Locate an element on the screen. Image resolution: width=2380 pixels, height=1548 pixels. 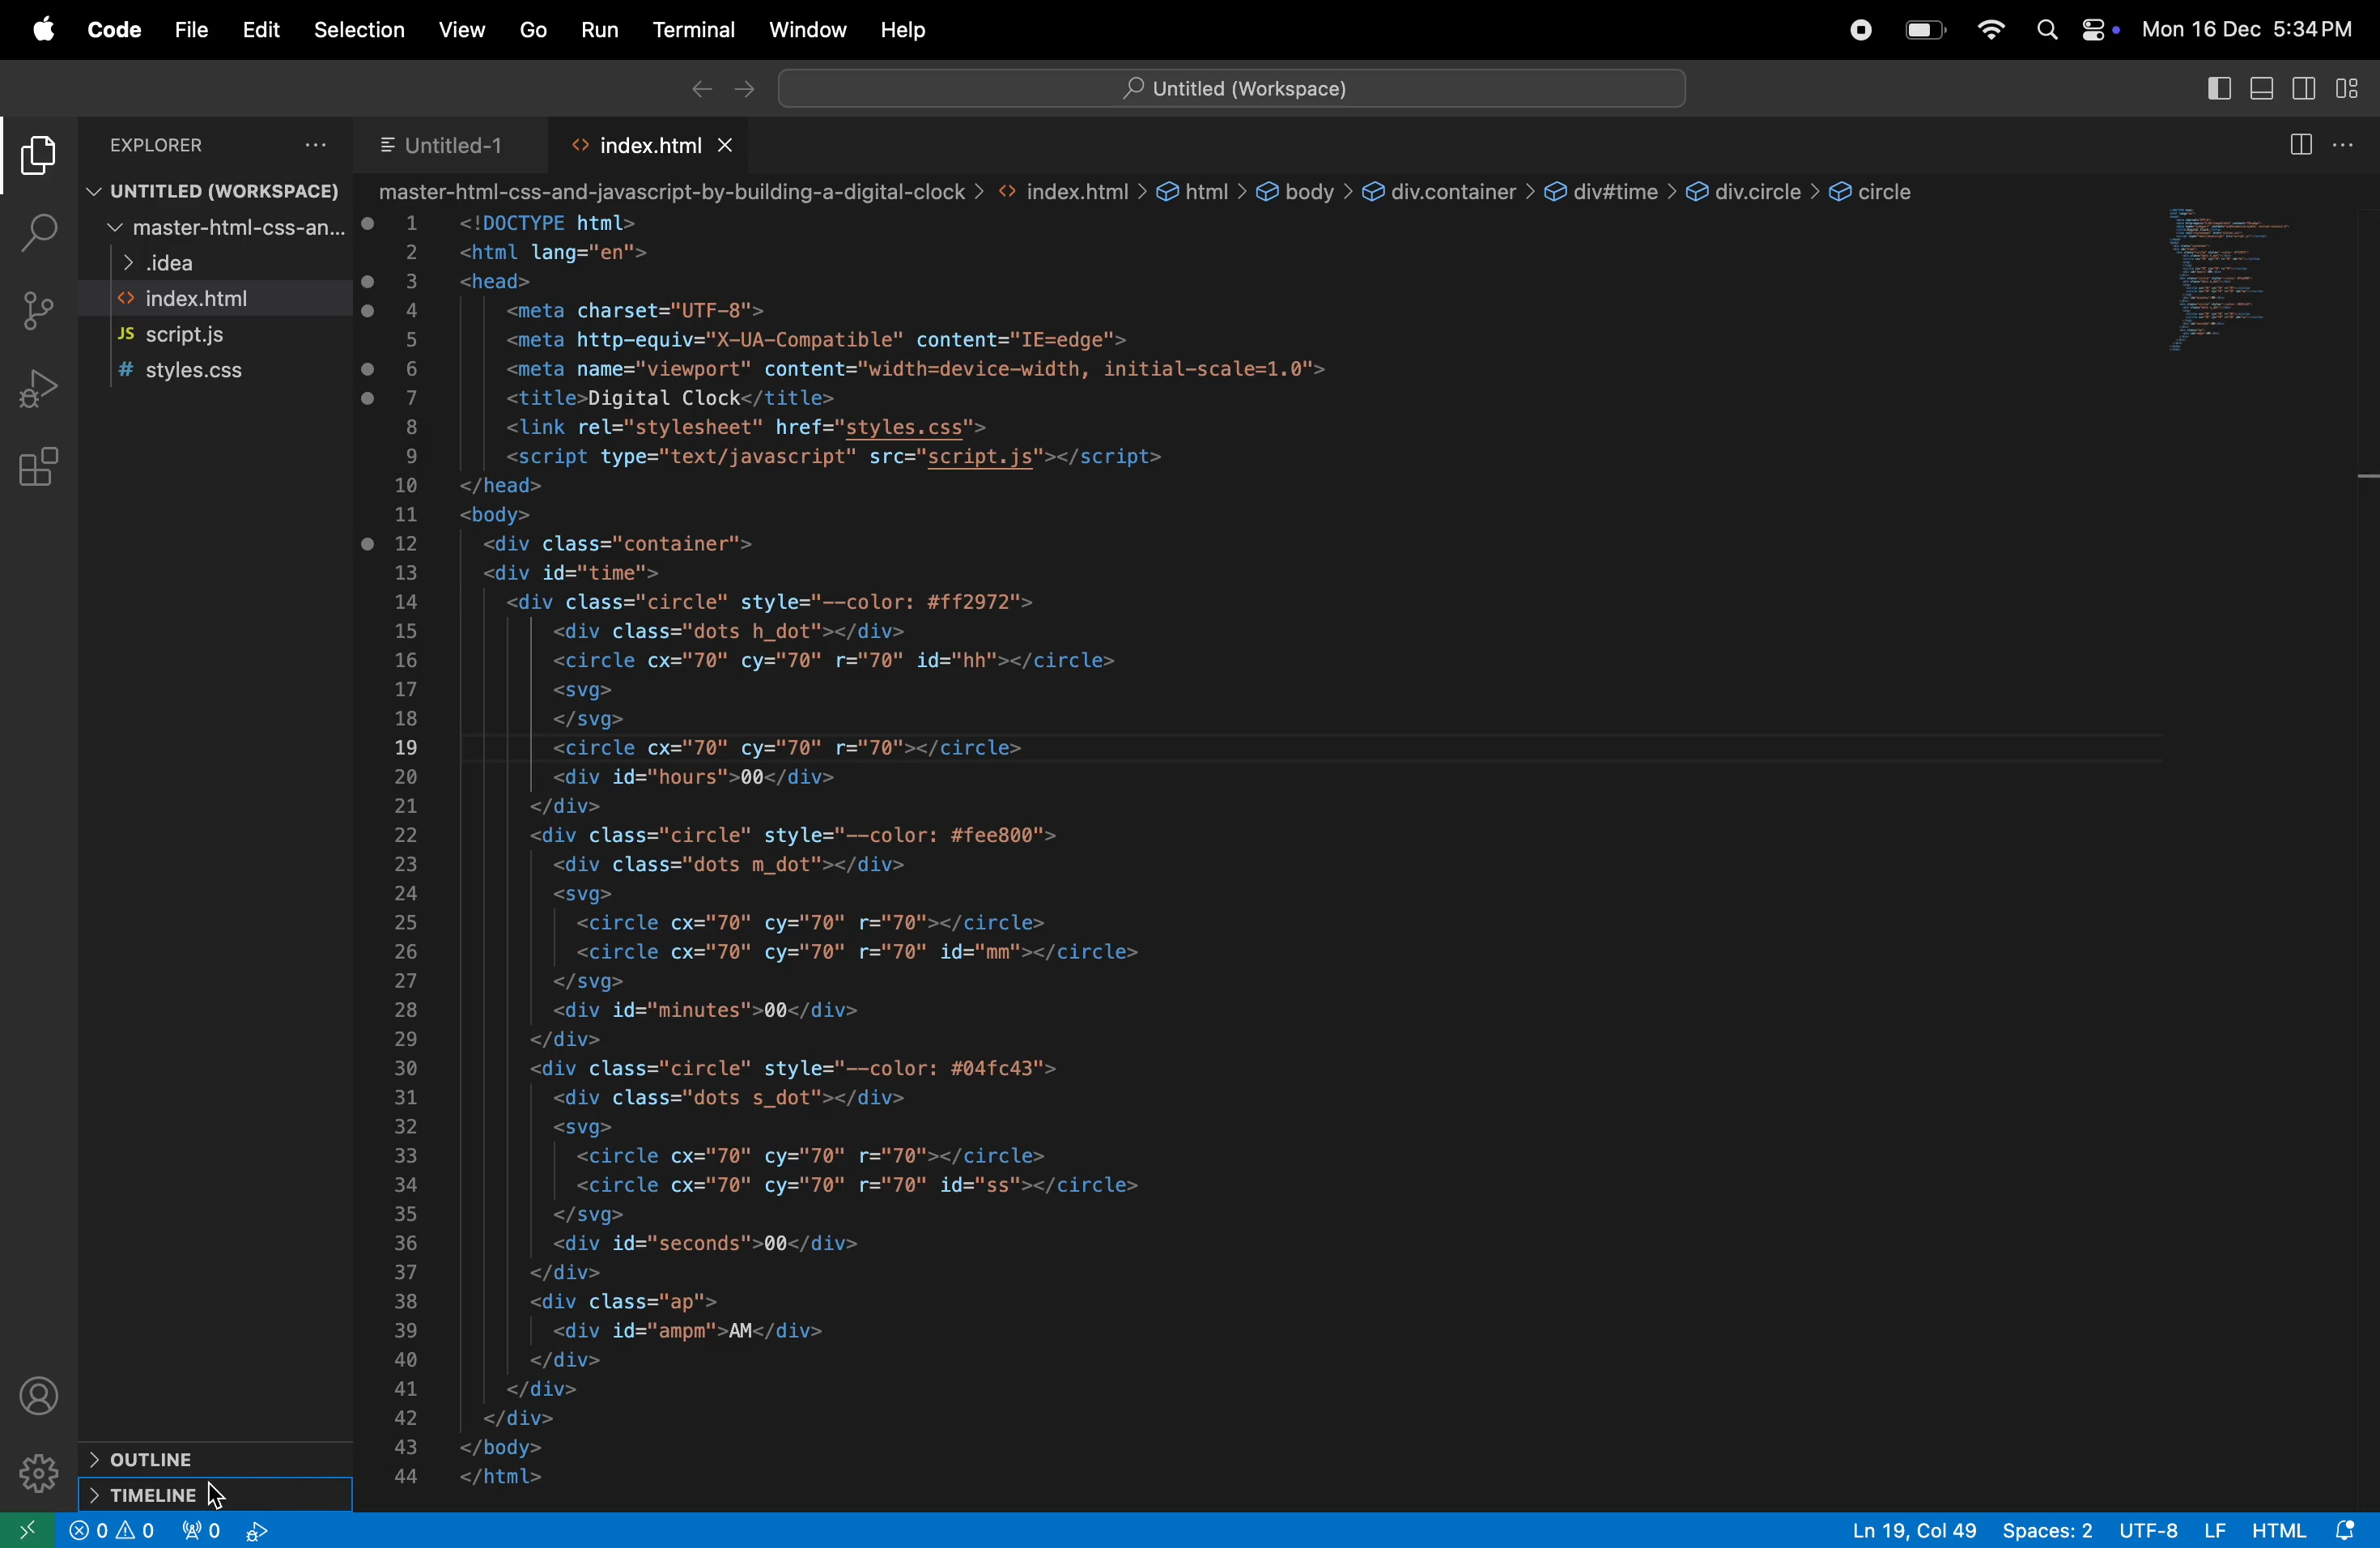
Edit is located at coordinates (258, 29).